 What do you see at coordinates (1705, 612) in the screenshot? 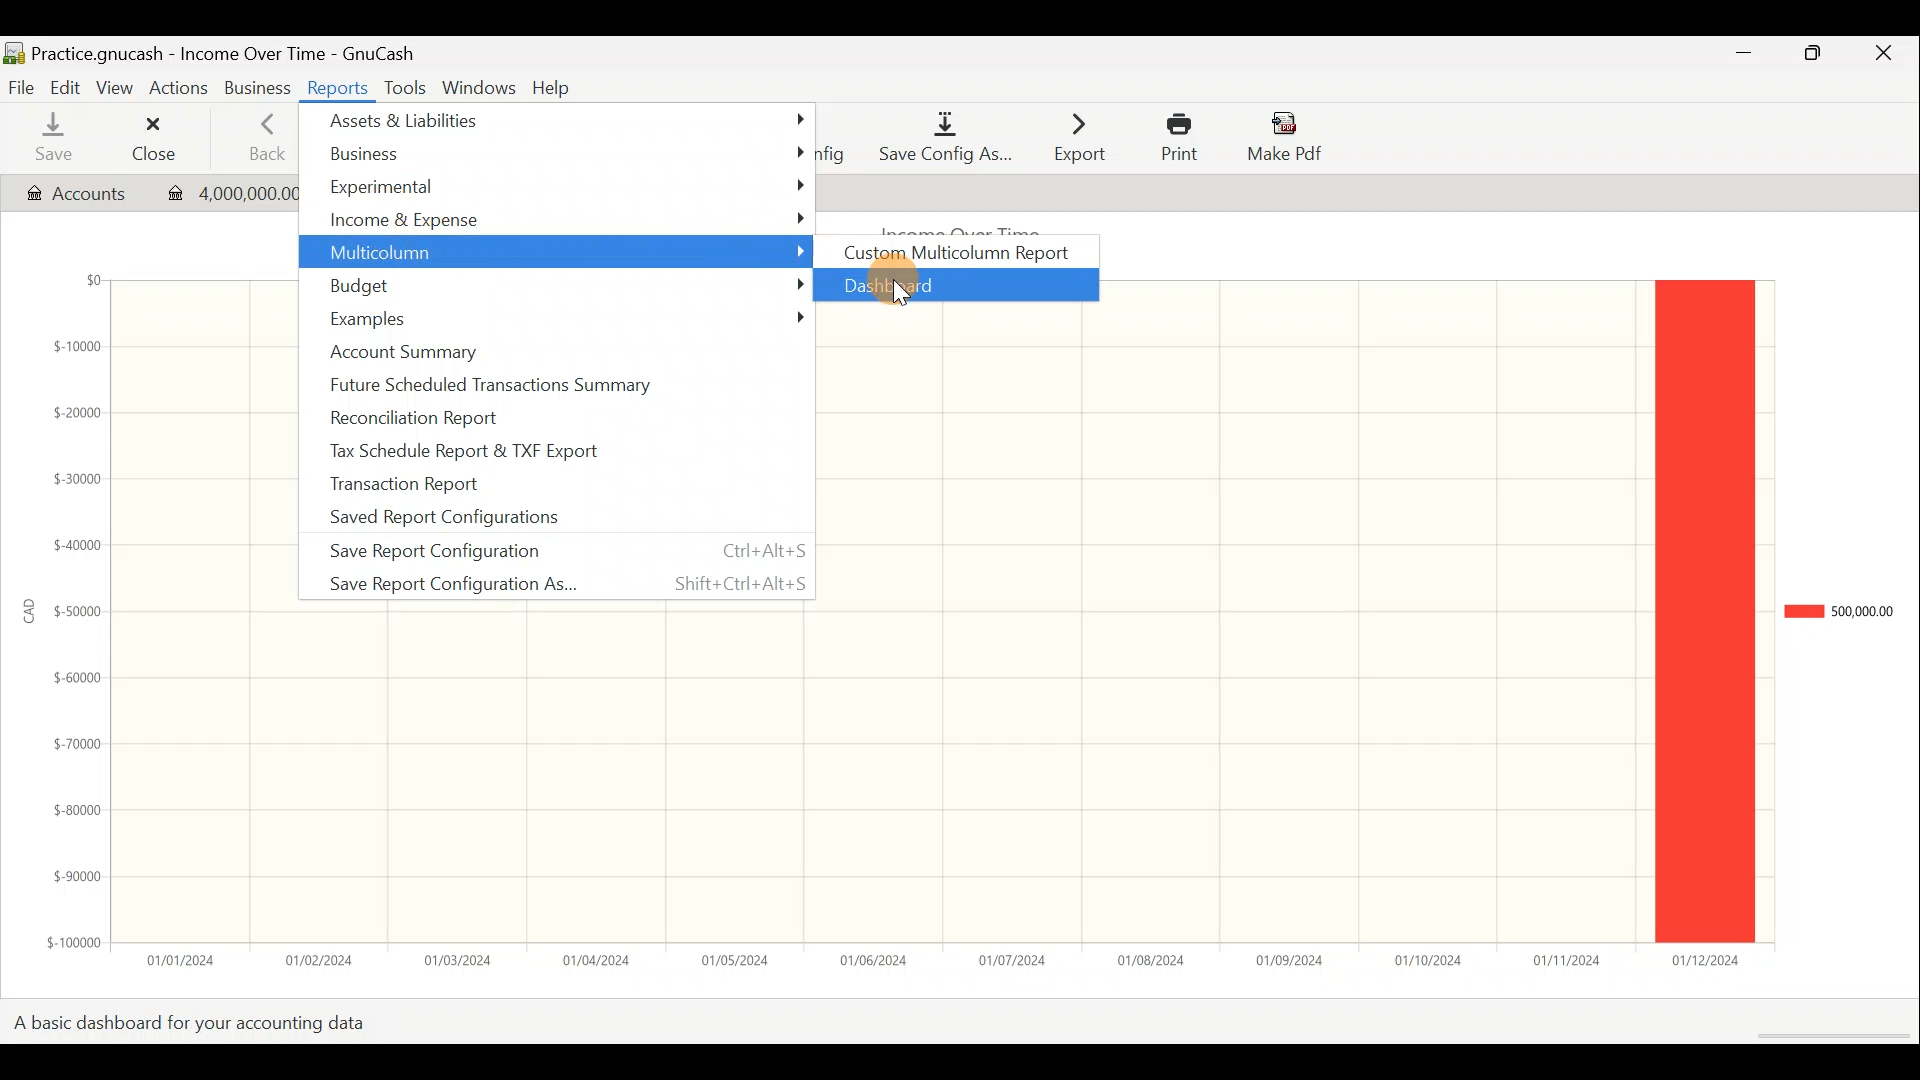
I see `legend` at bounding box center [1705, 612].